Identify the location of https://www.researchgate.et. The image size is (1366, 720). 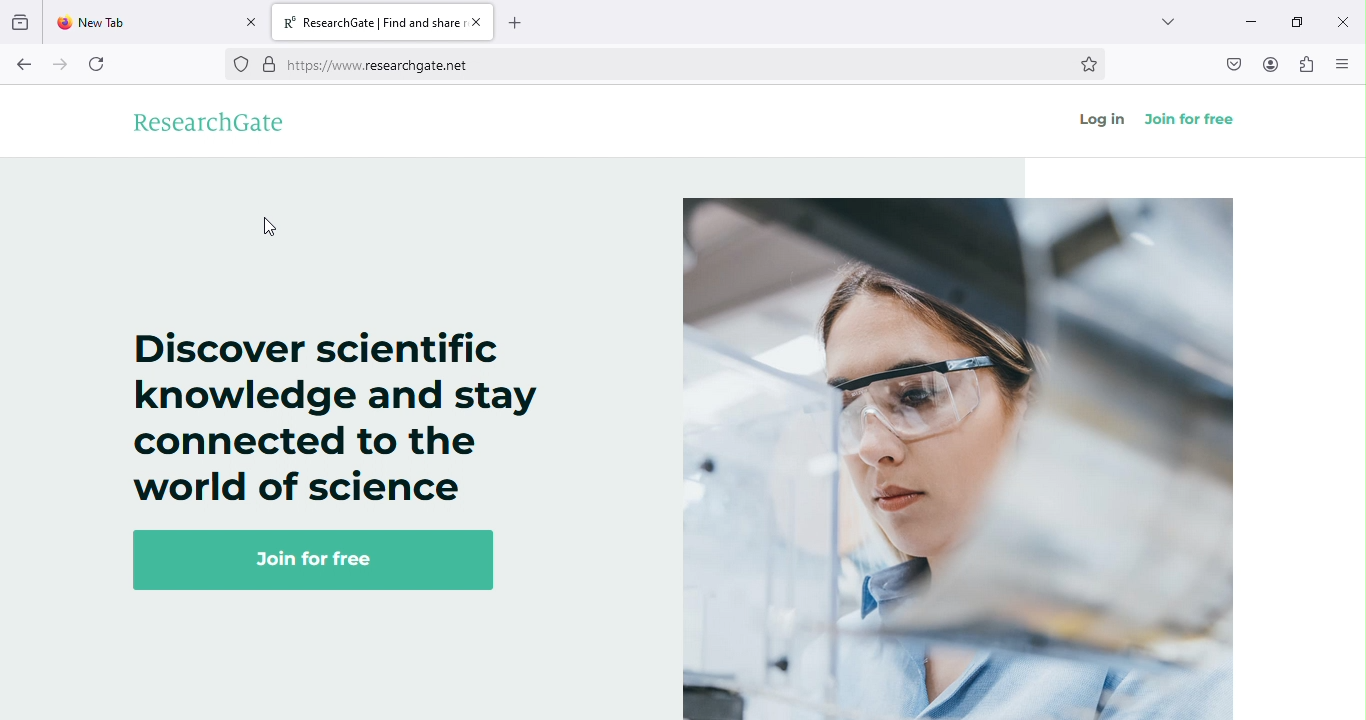
(455, 66).